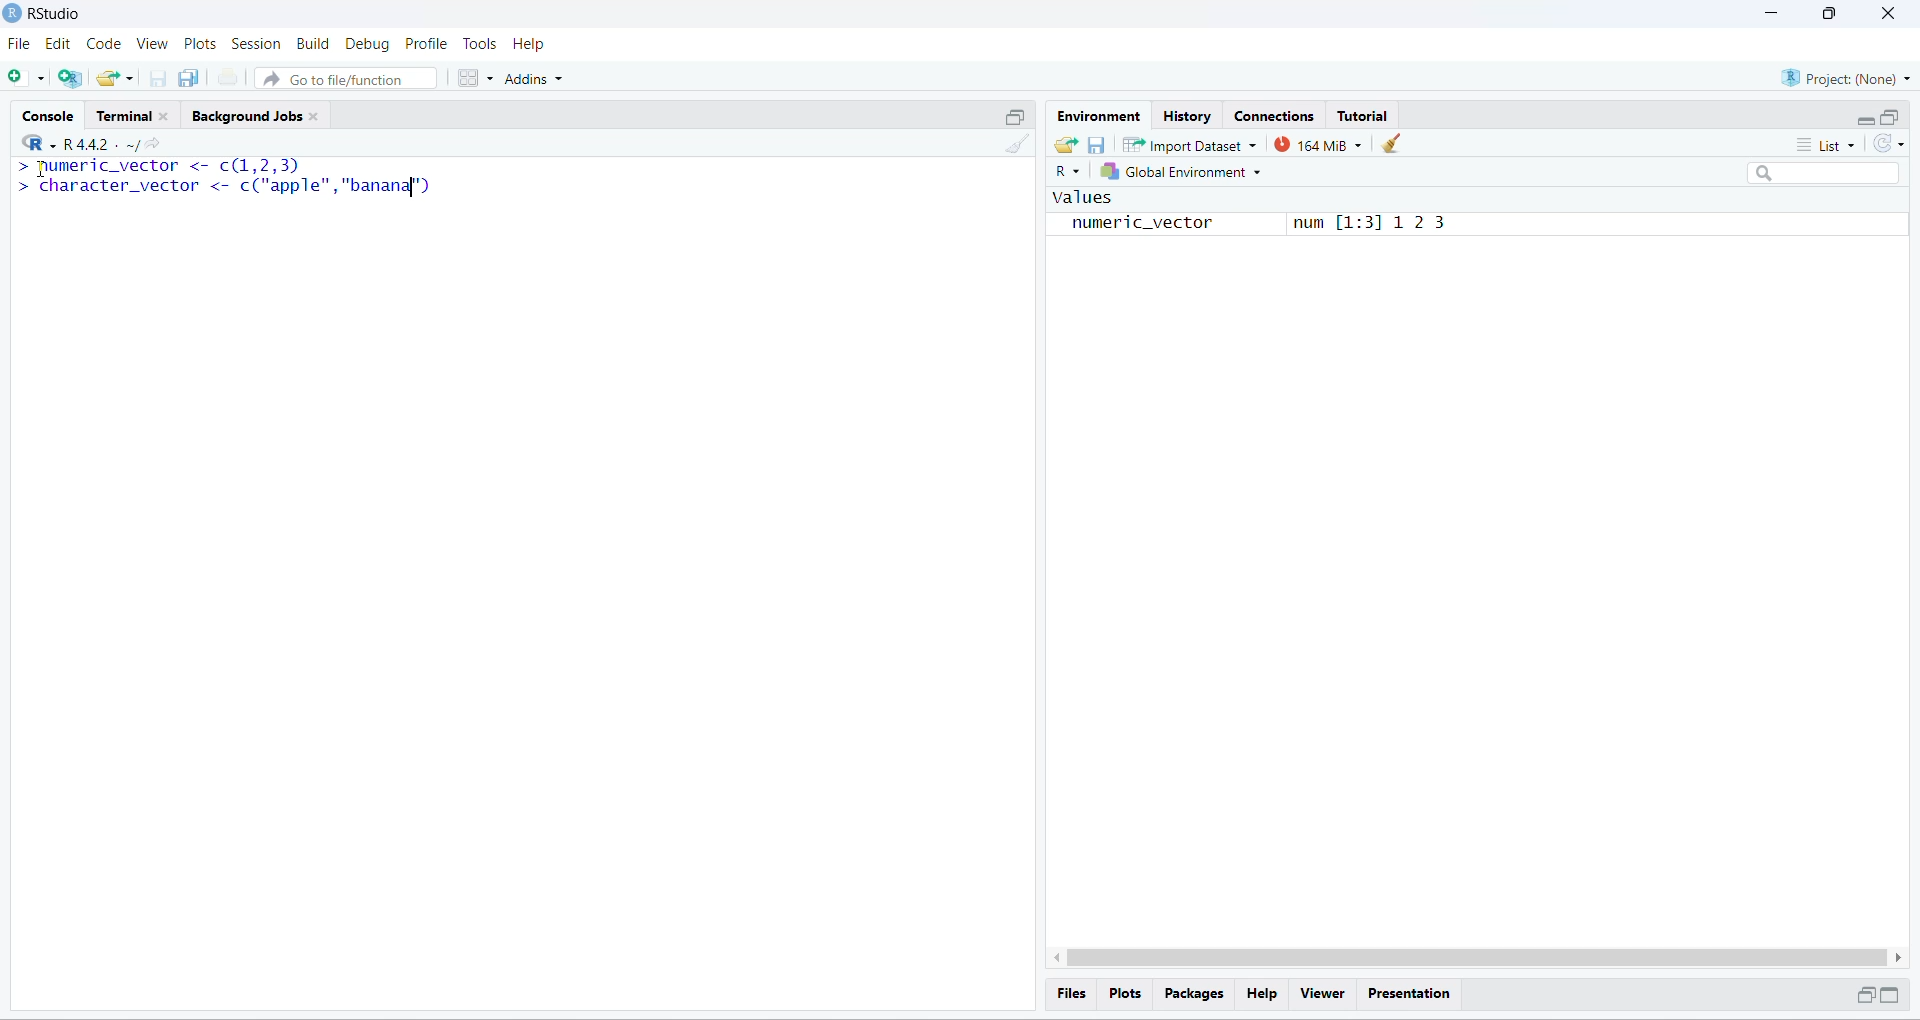 This screenshot has height=1020, width=1920. Describe the element at coordinates (1890, 117) in the screenshot. I see `maximize` at that location.